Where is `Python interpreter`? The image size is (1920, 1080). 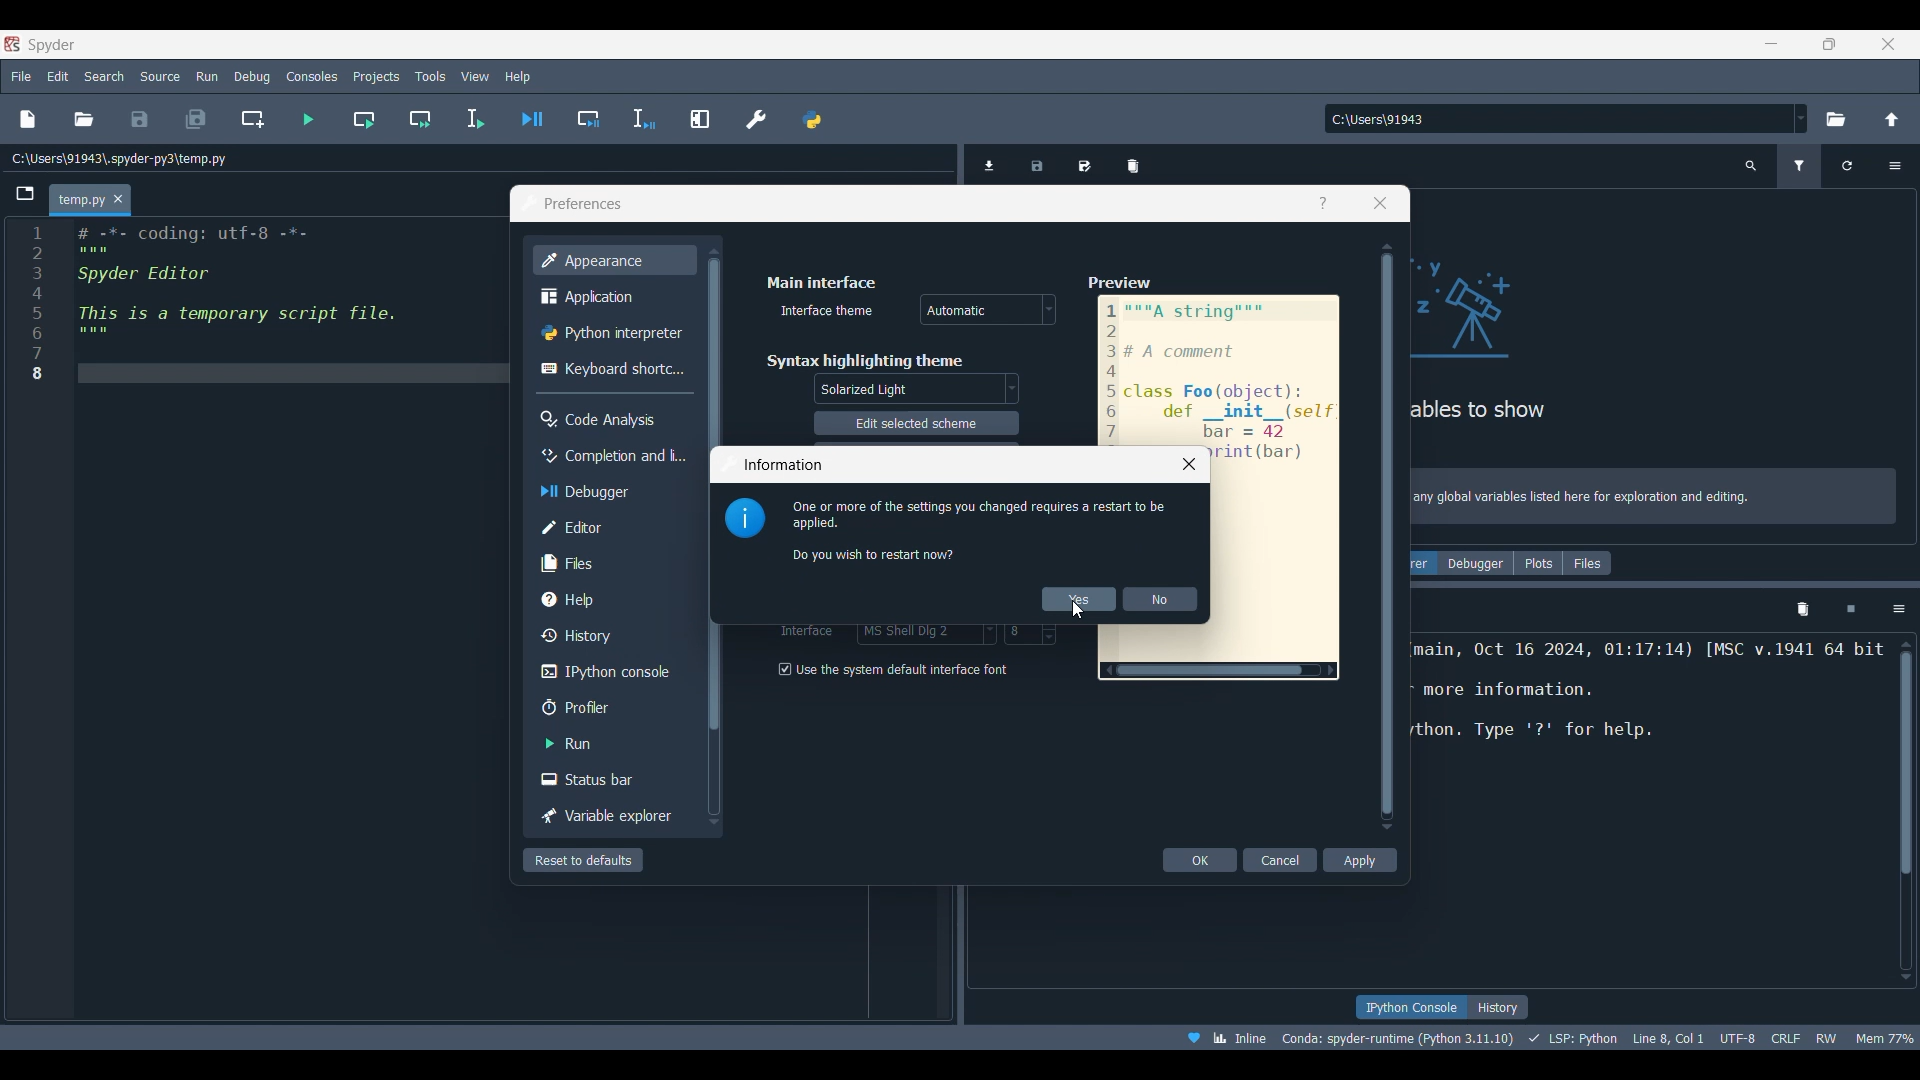
Python interpreter is located at coordinates (614, 332).